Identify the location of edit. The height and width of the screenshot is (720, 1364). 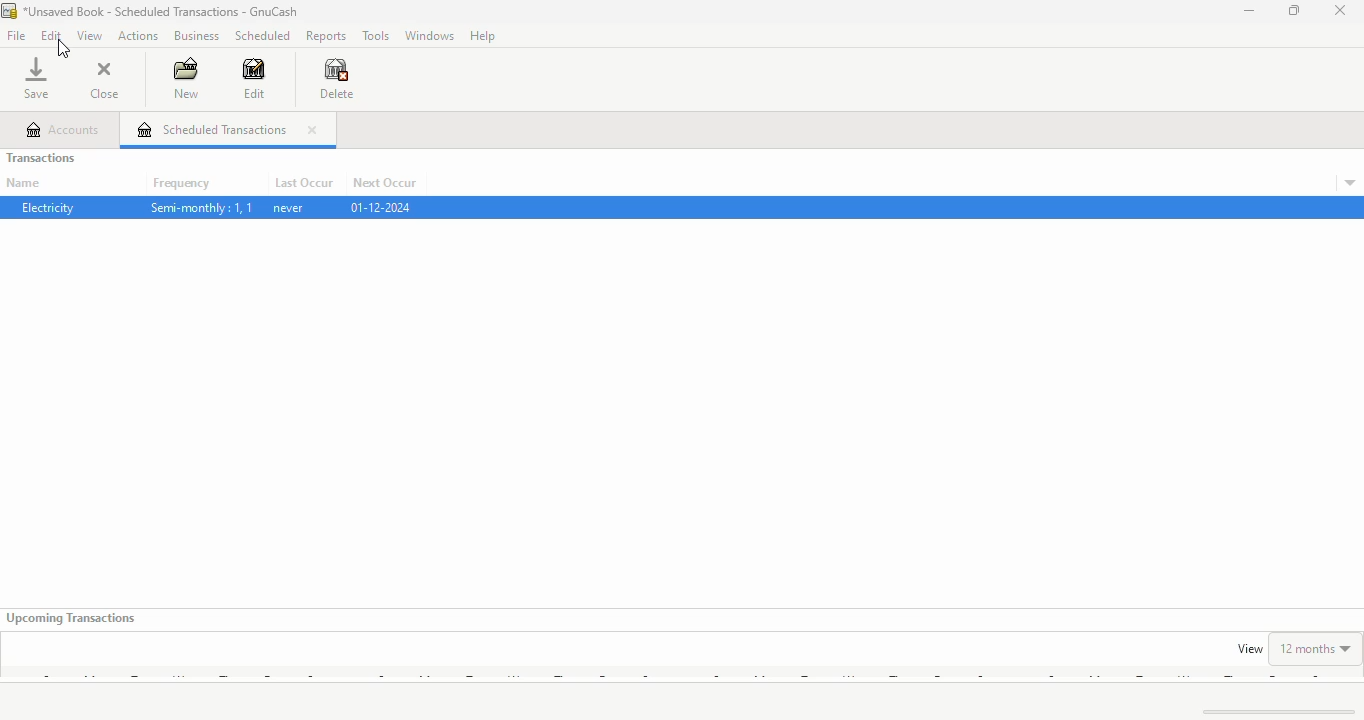
(52, 35).